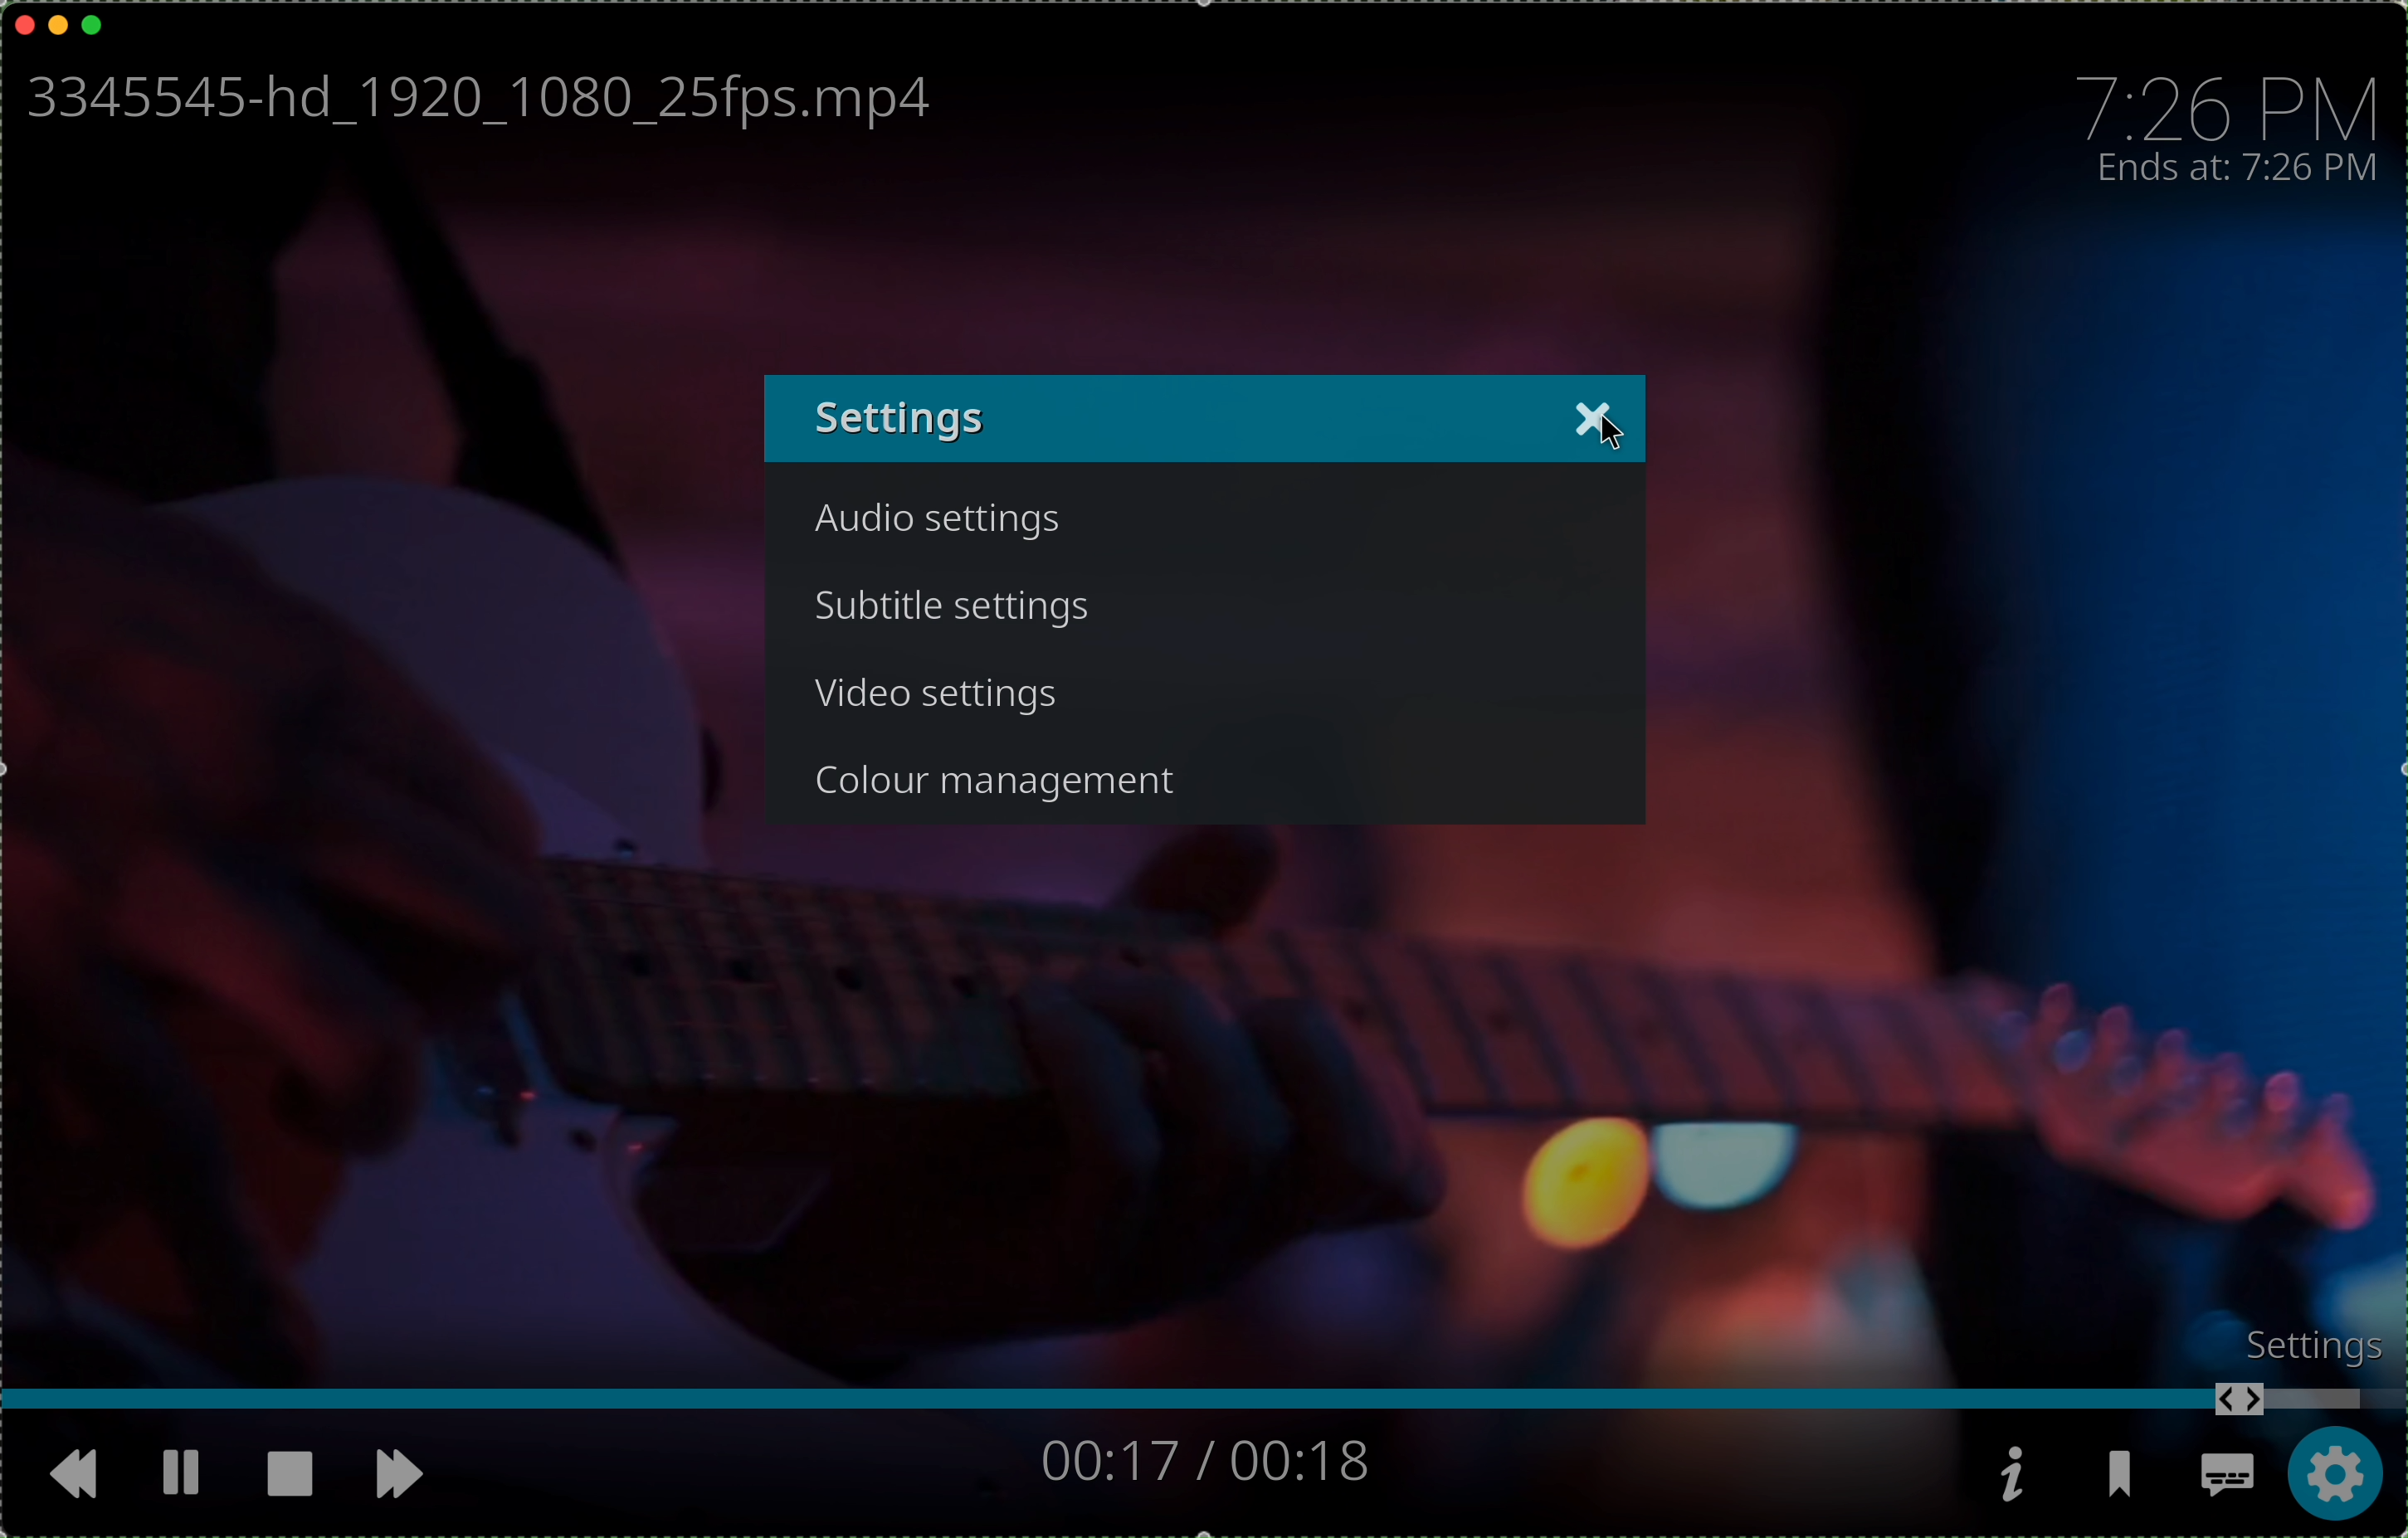 This screenshot has width=2408, height=1538. Describe the element at coordinates (405, 1478) in the screenshot. I see `move foward` at that location.